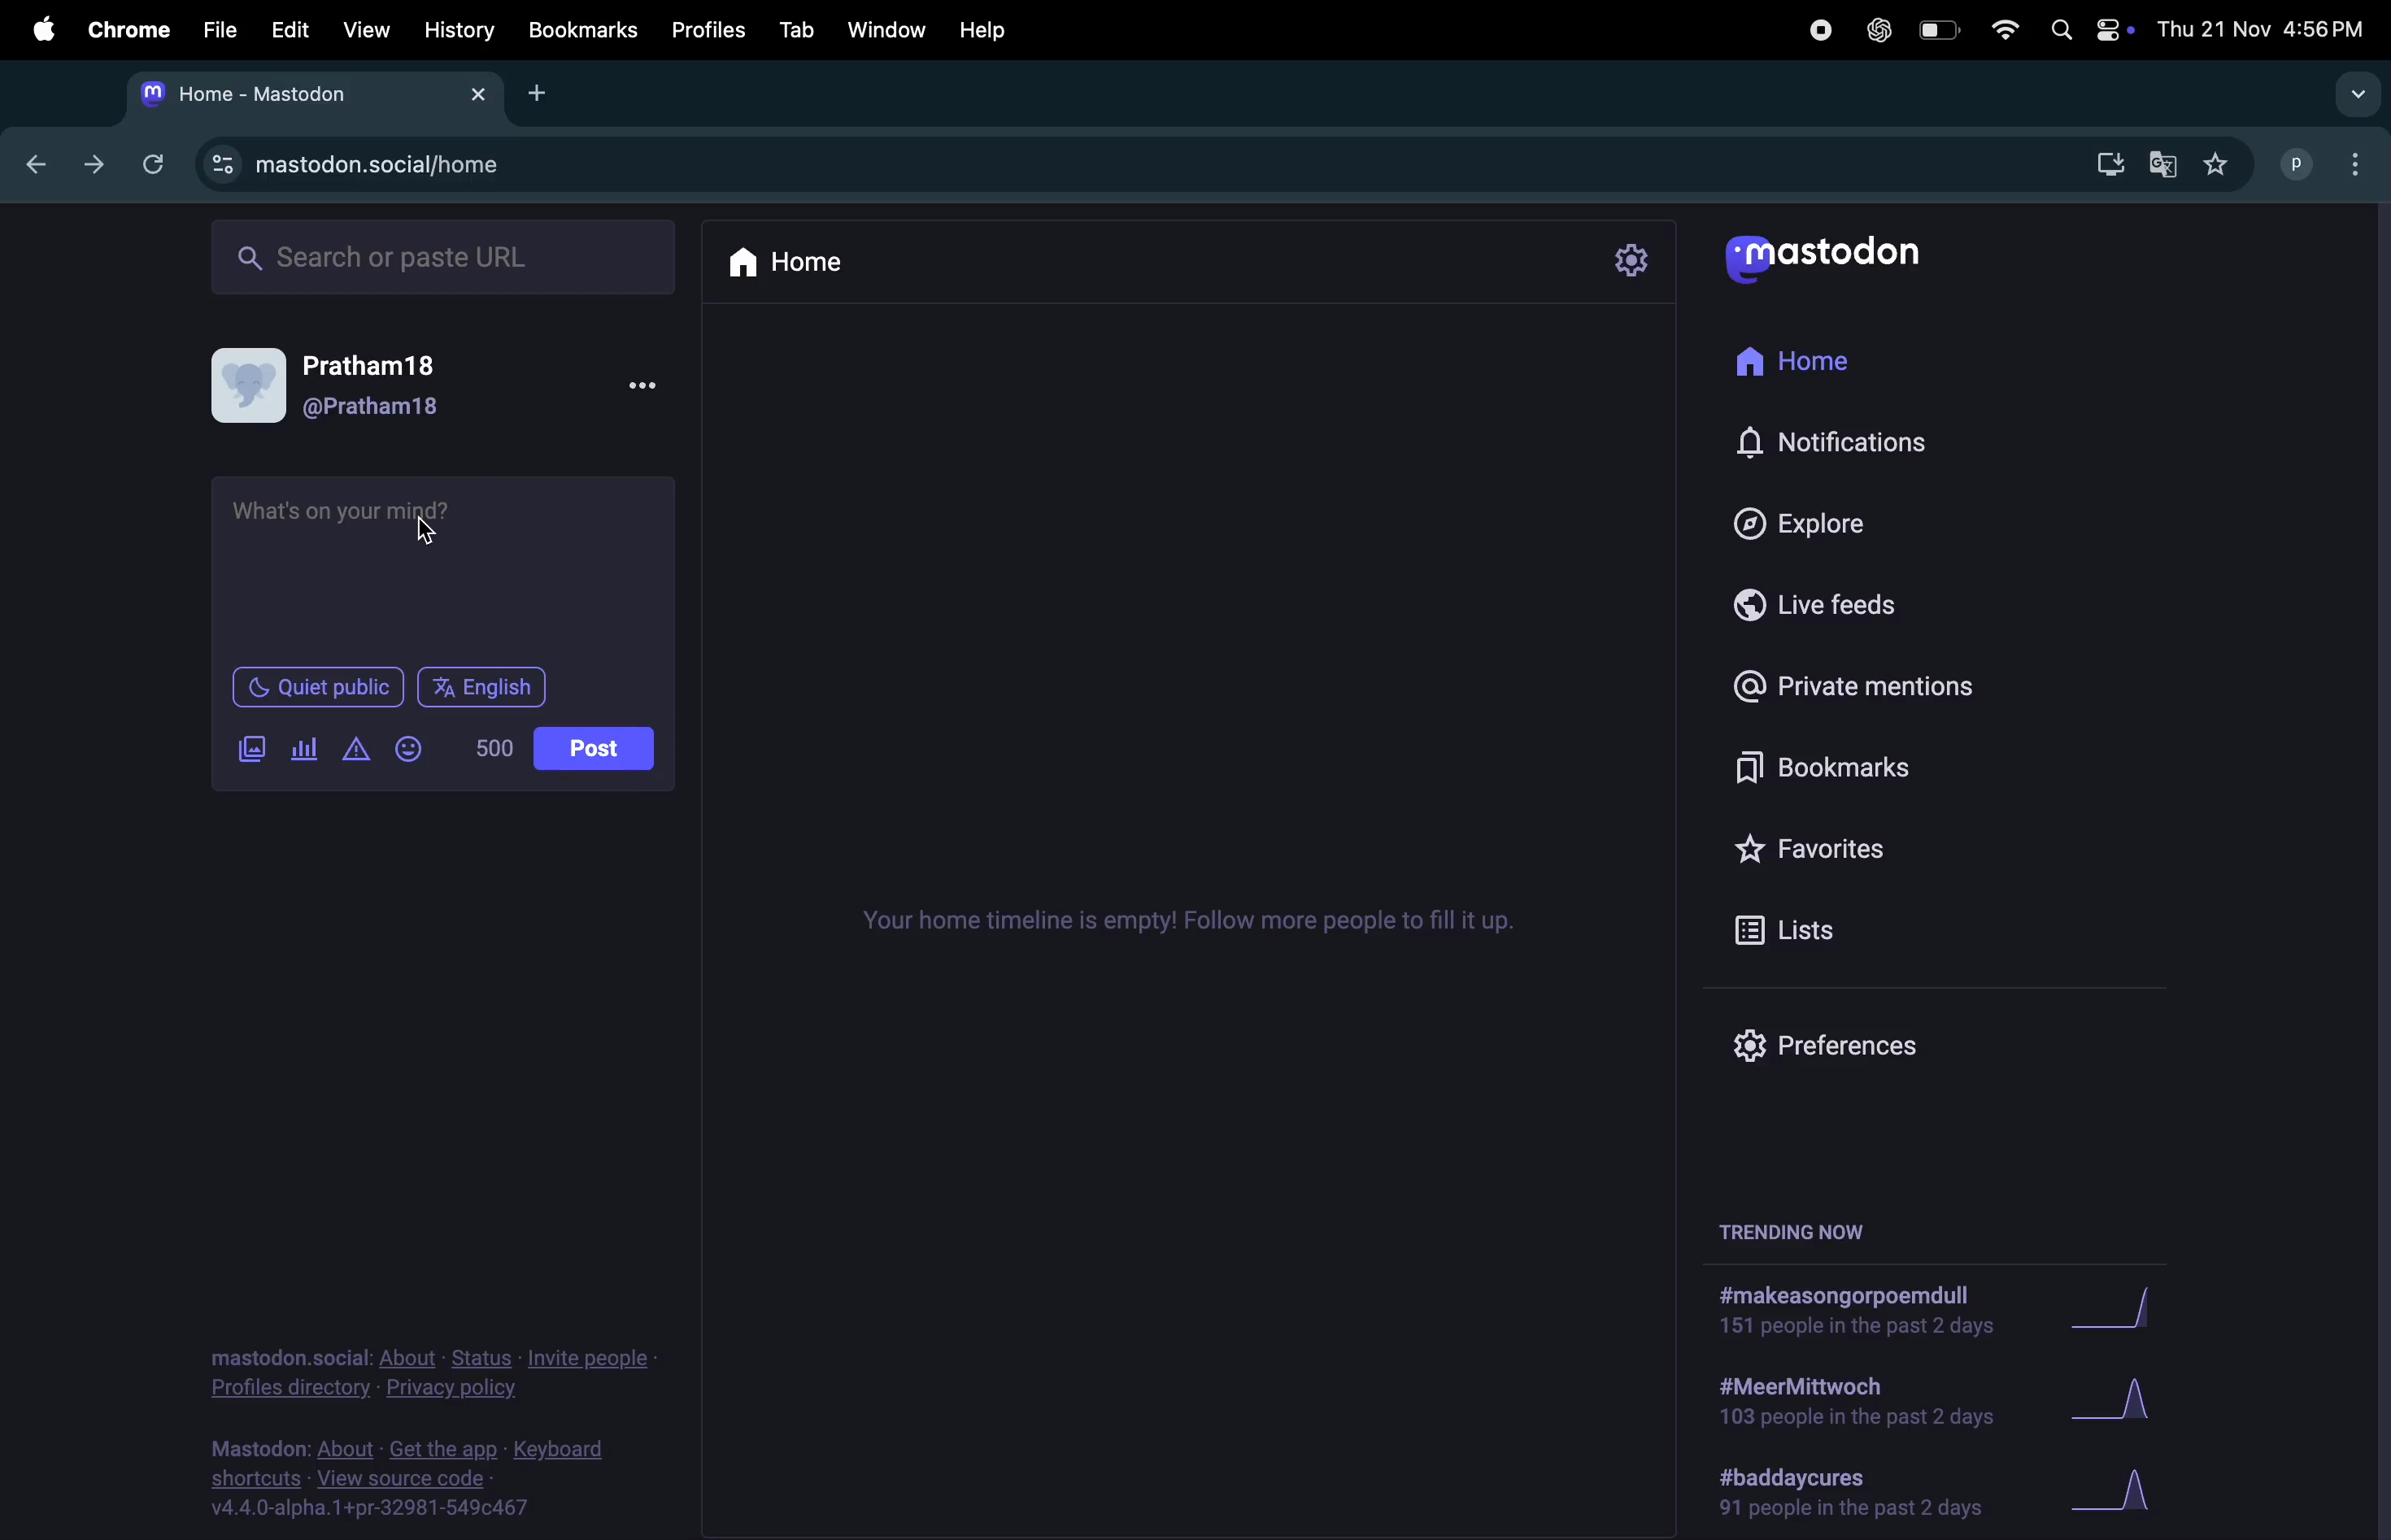 This screenshot has height=1540, width=2391. Describe the element at coordinates (365, 29) in the screenshot. I see `view` at that location.